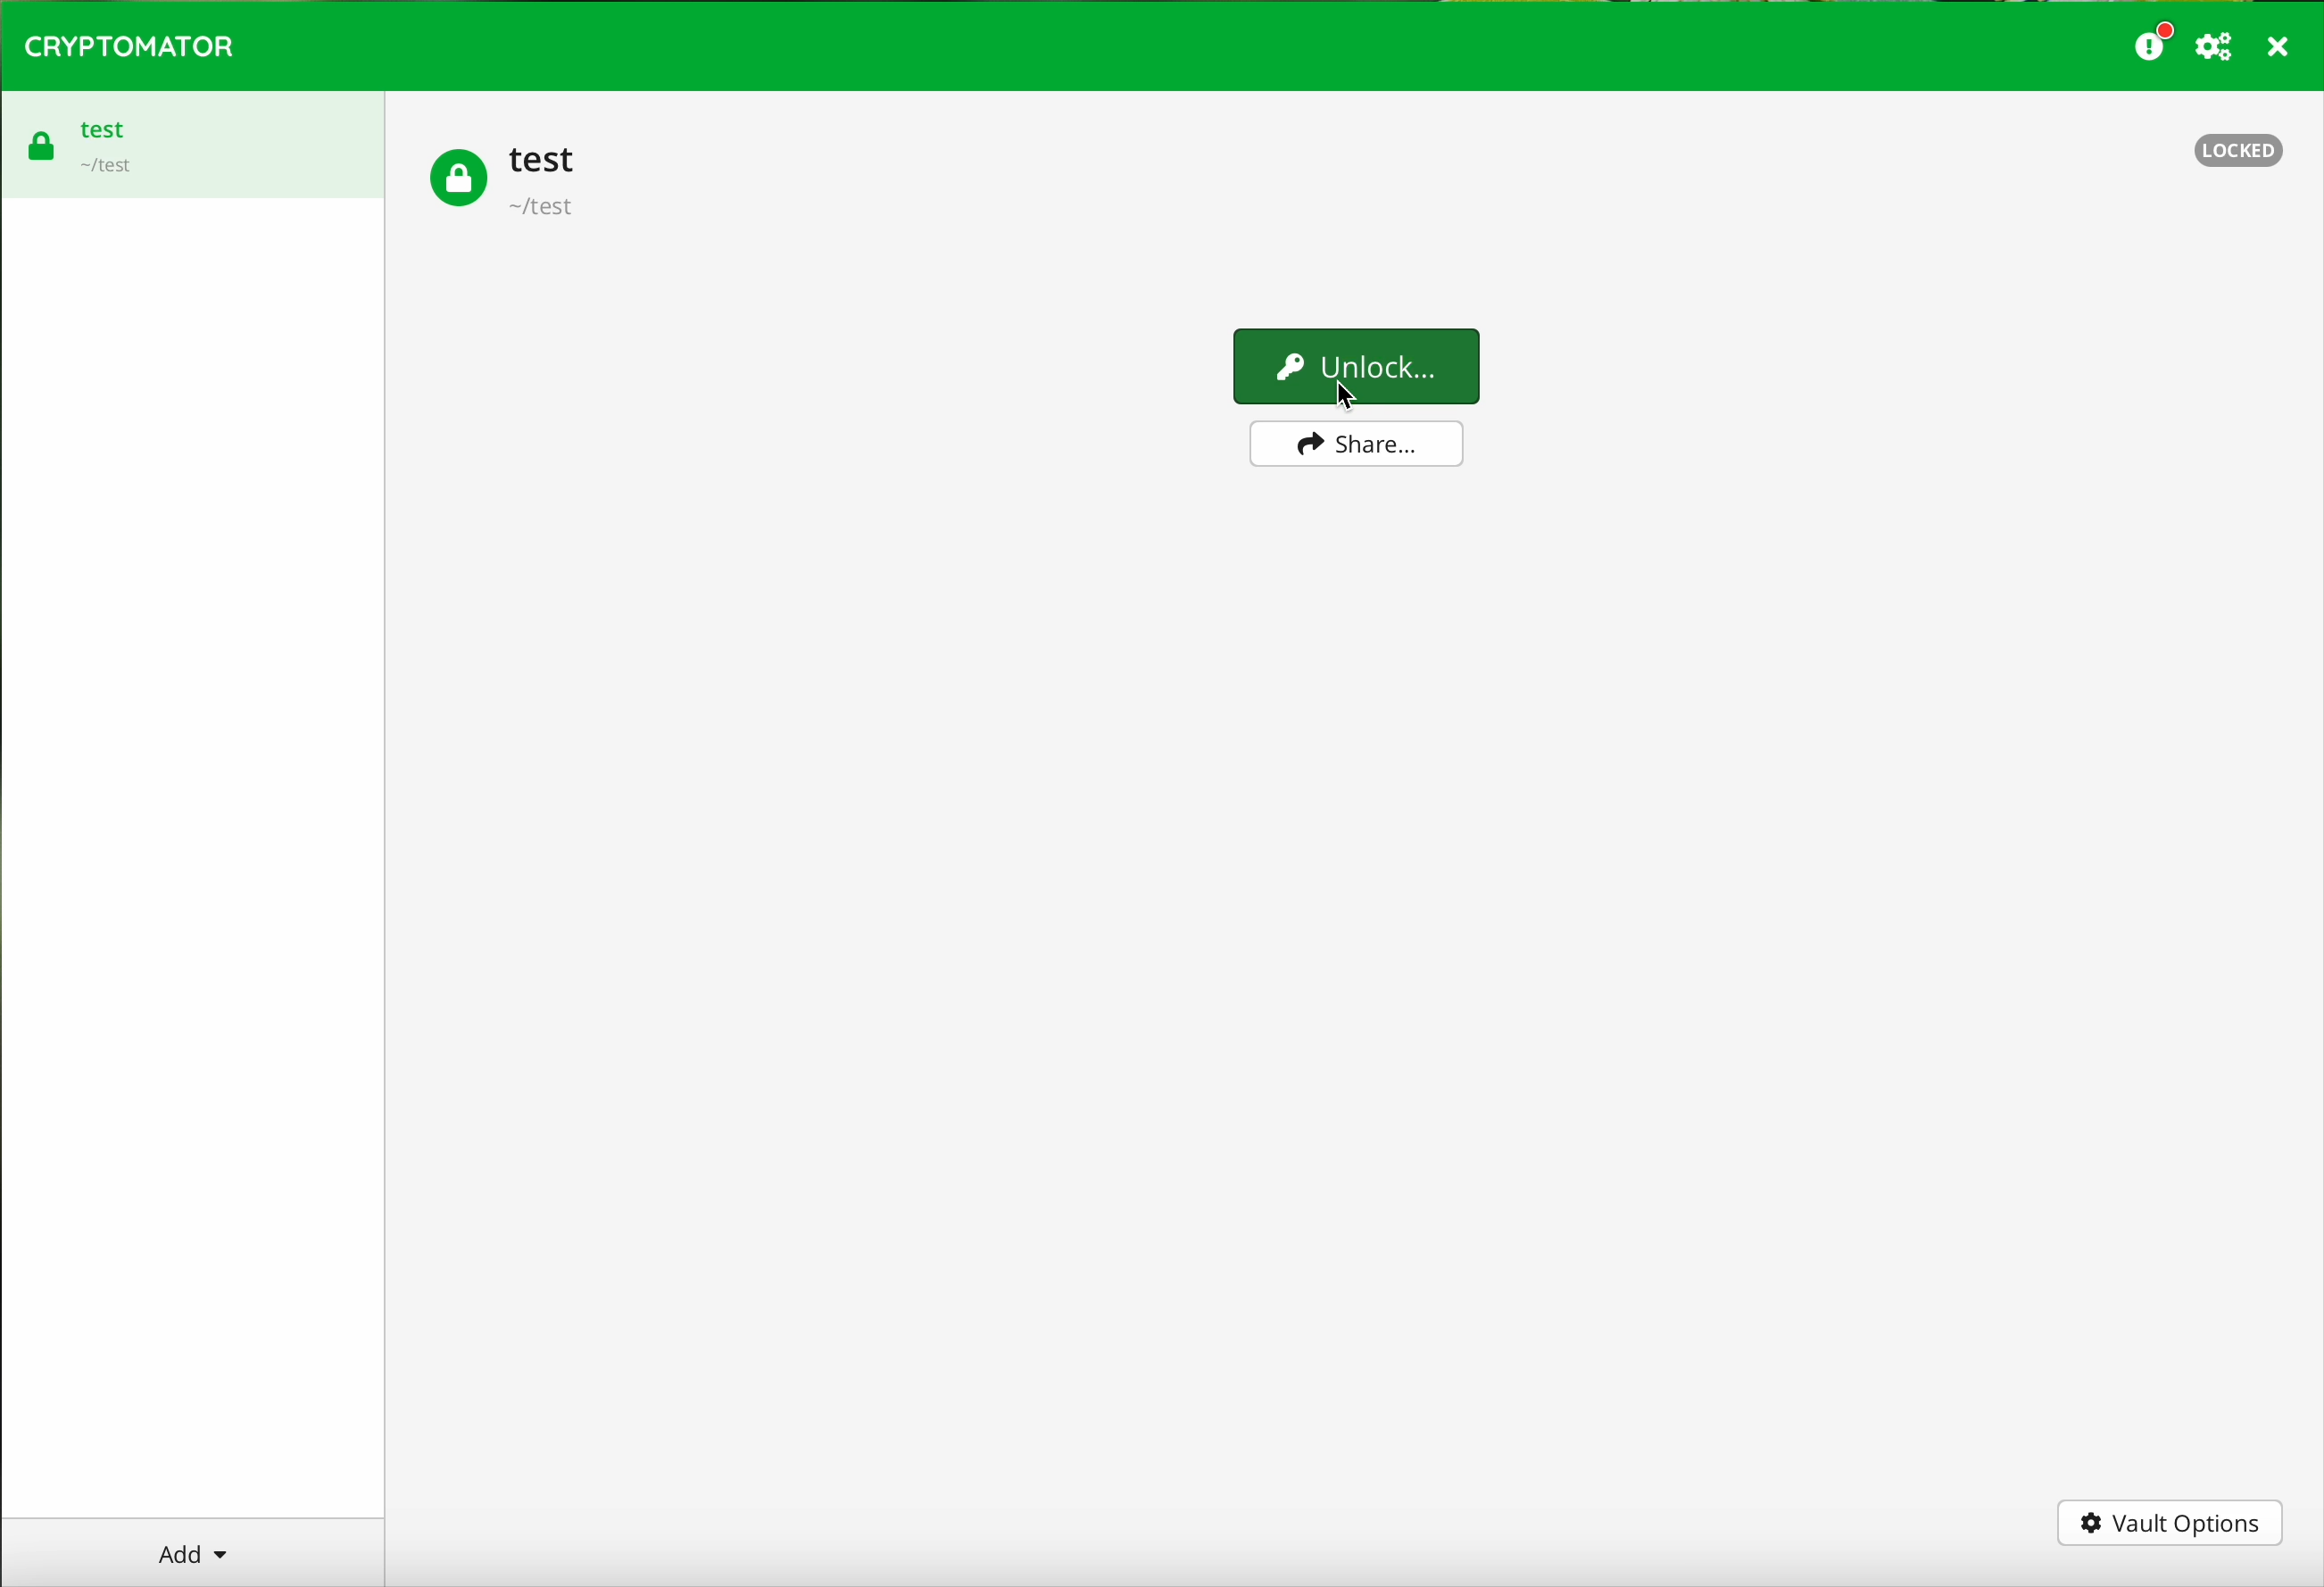 The height and width of the screenshot is (1587, 2324). I want to click on Add, so click(196, 1546).